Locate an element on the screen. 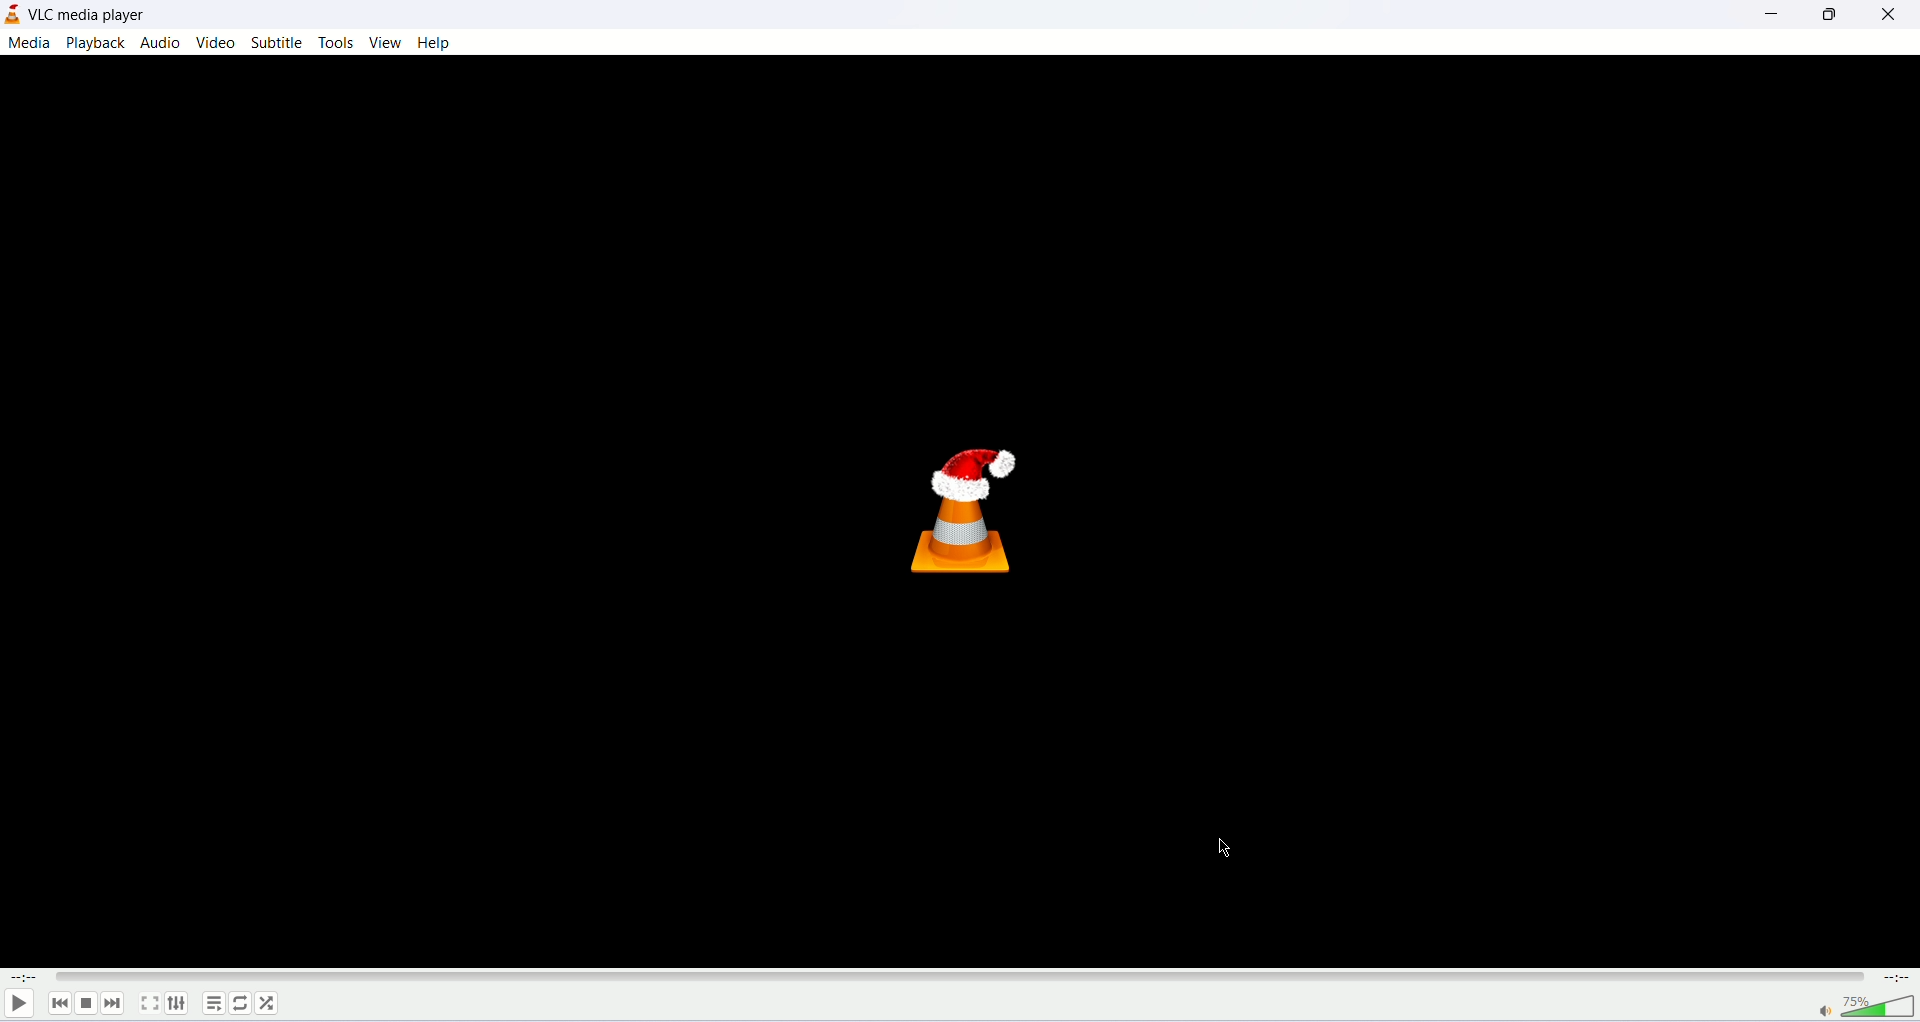 The width and height of the screenshot is (1920, 1022). maximize is located at coordinates (1827, 19).